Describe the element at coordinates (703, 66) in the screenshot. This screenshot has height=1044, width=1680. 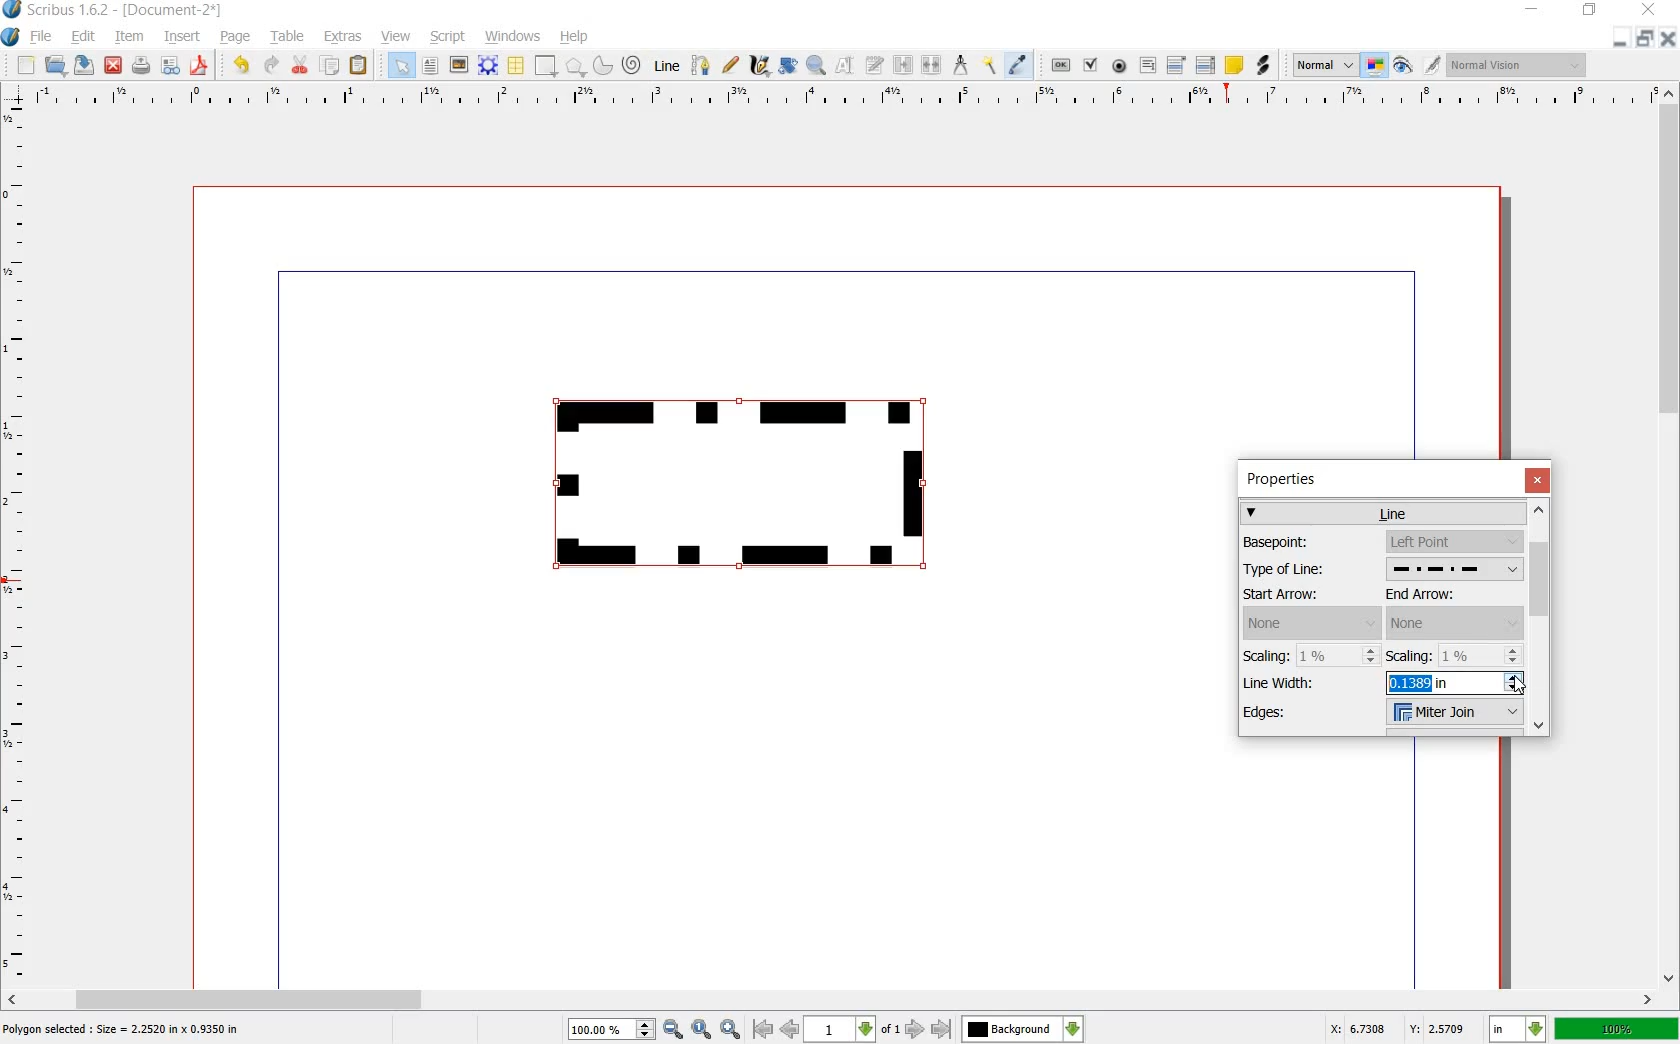
I see `BEZIER CURVE` at that location.